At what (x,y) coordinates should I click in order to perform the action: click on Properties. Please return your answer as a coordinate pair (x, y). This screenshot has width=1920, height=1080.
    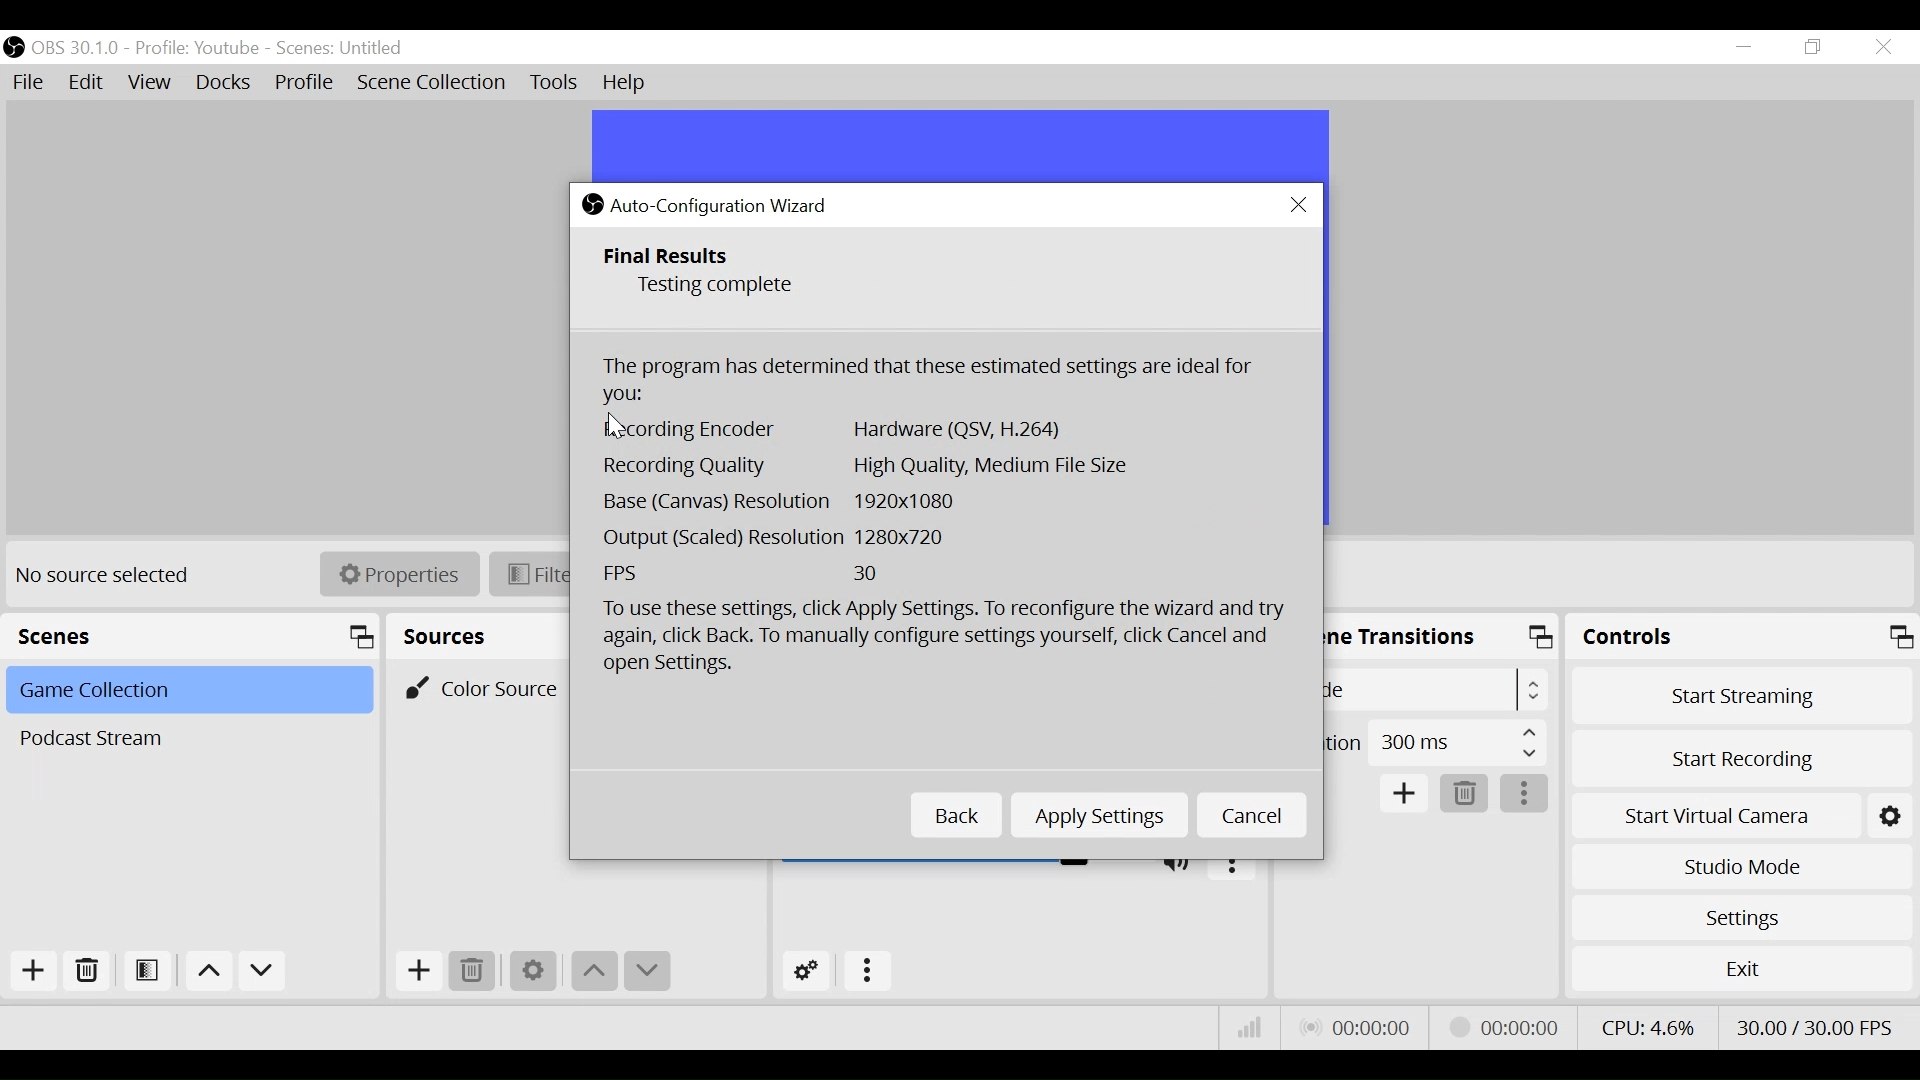
    Looking at the image, I should click on (399, 574).